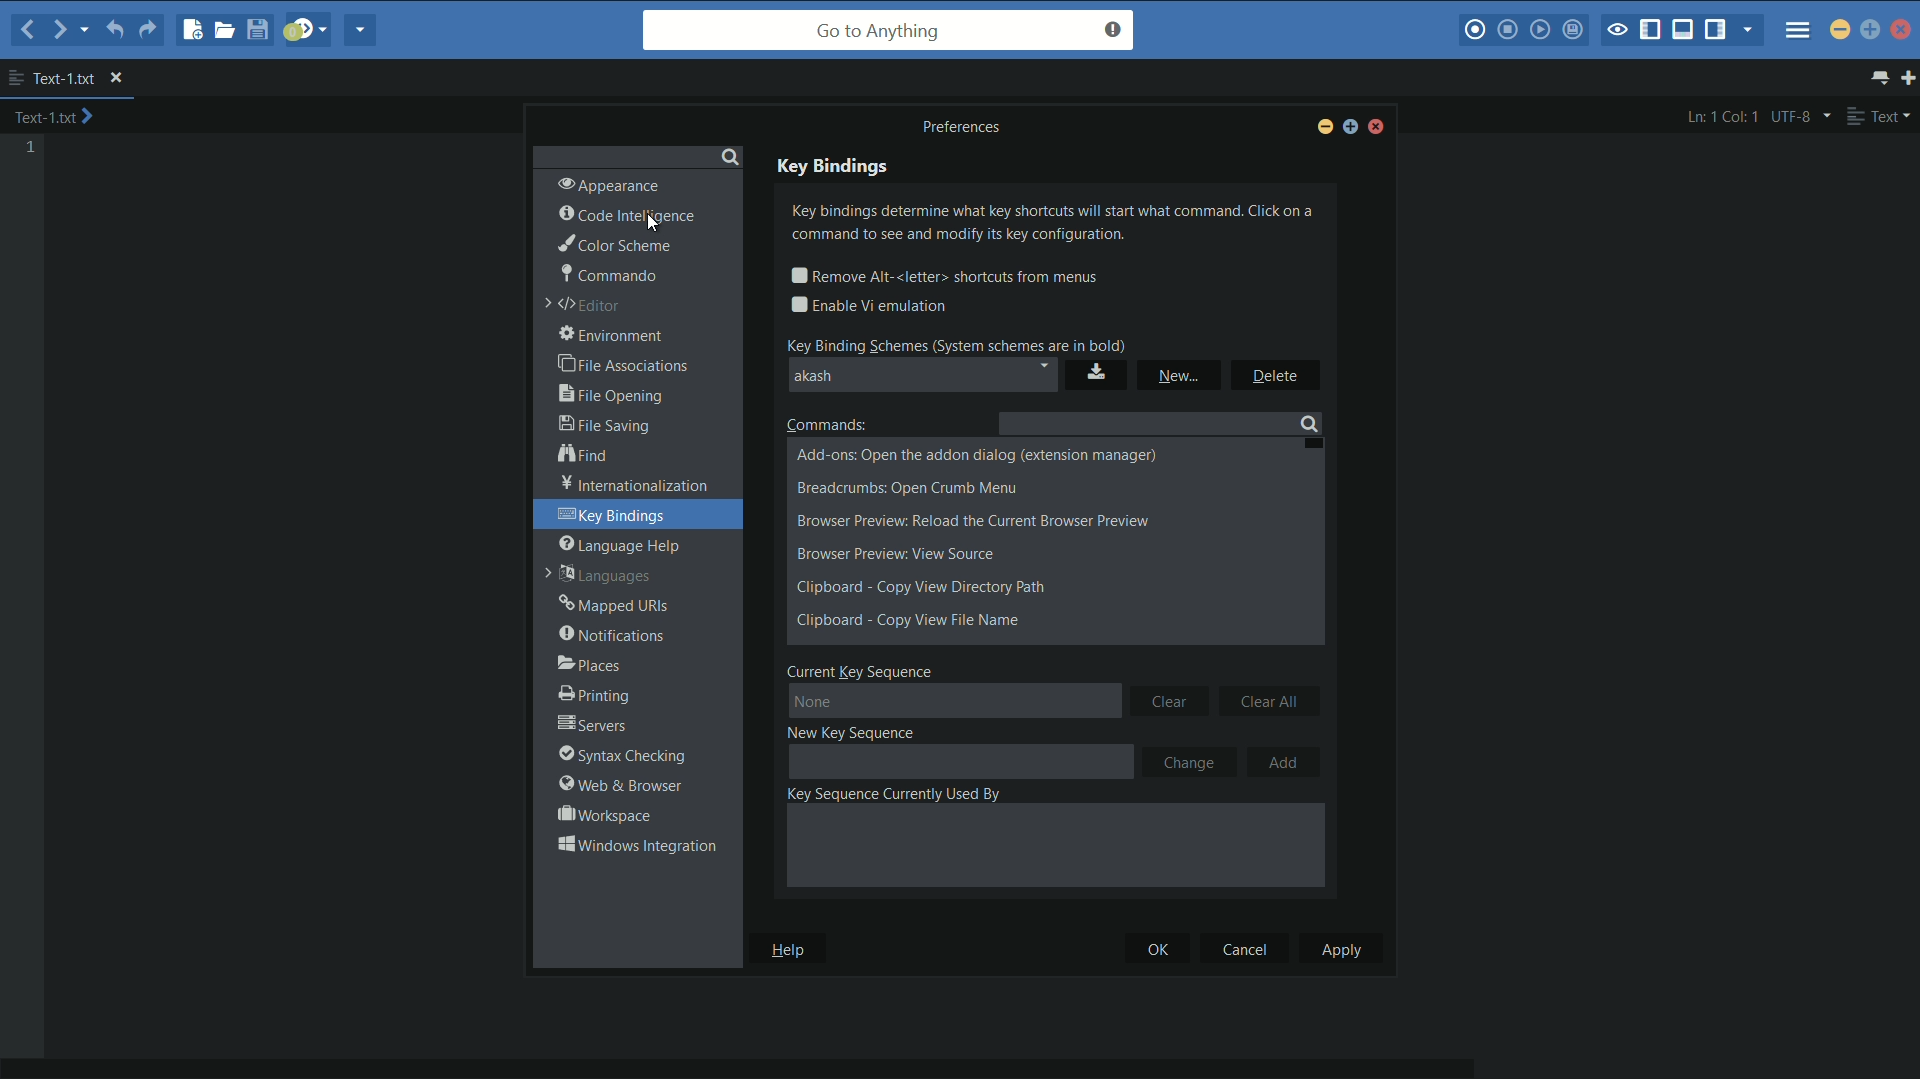  I want to click on cursor, so click(652, 221).